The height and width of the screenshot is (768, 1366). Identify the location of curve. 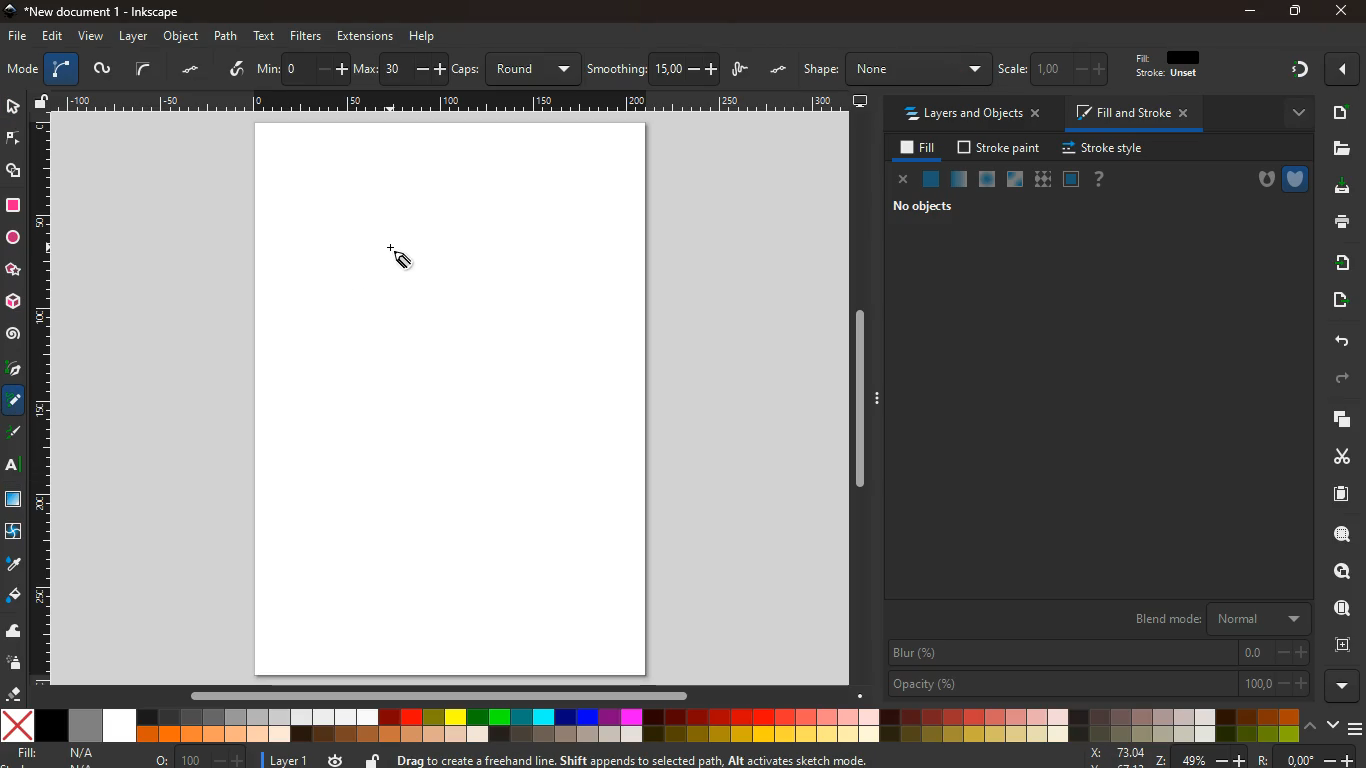
(143, 69).